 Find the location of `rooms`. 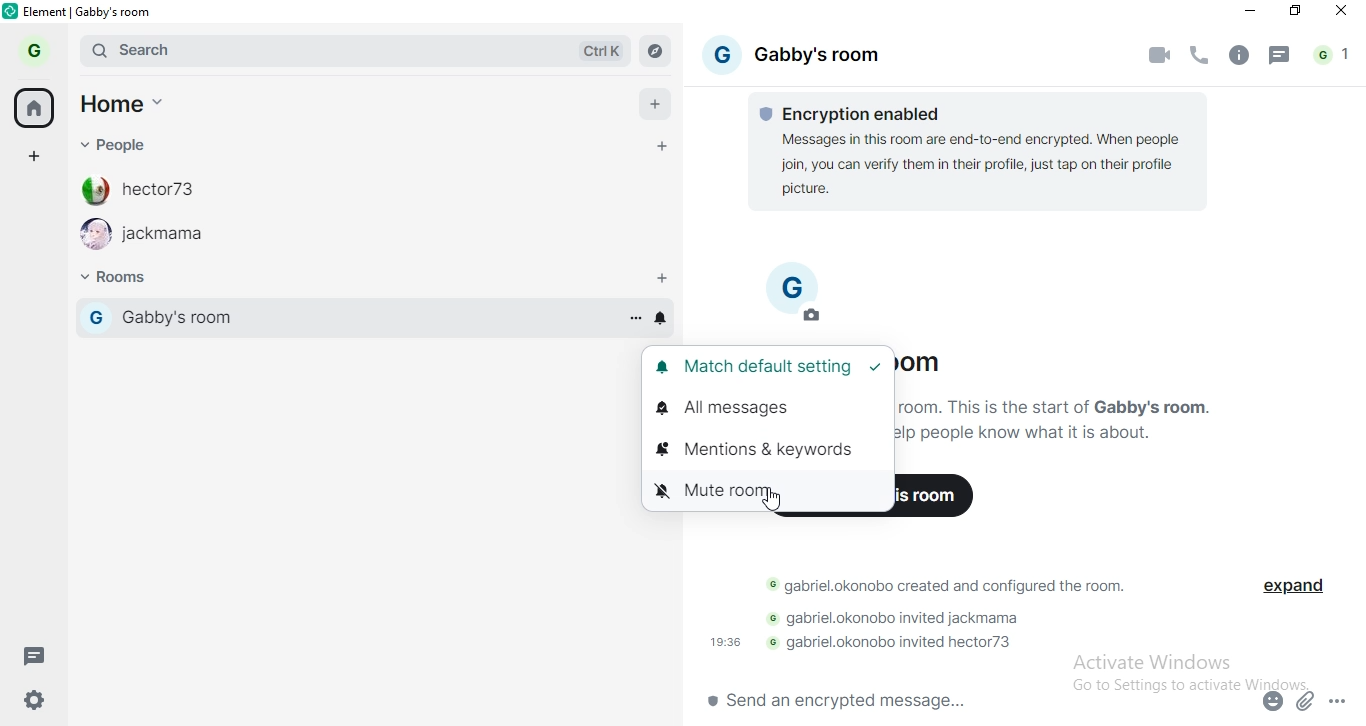

rooms is located at coordinates (124, 277).